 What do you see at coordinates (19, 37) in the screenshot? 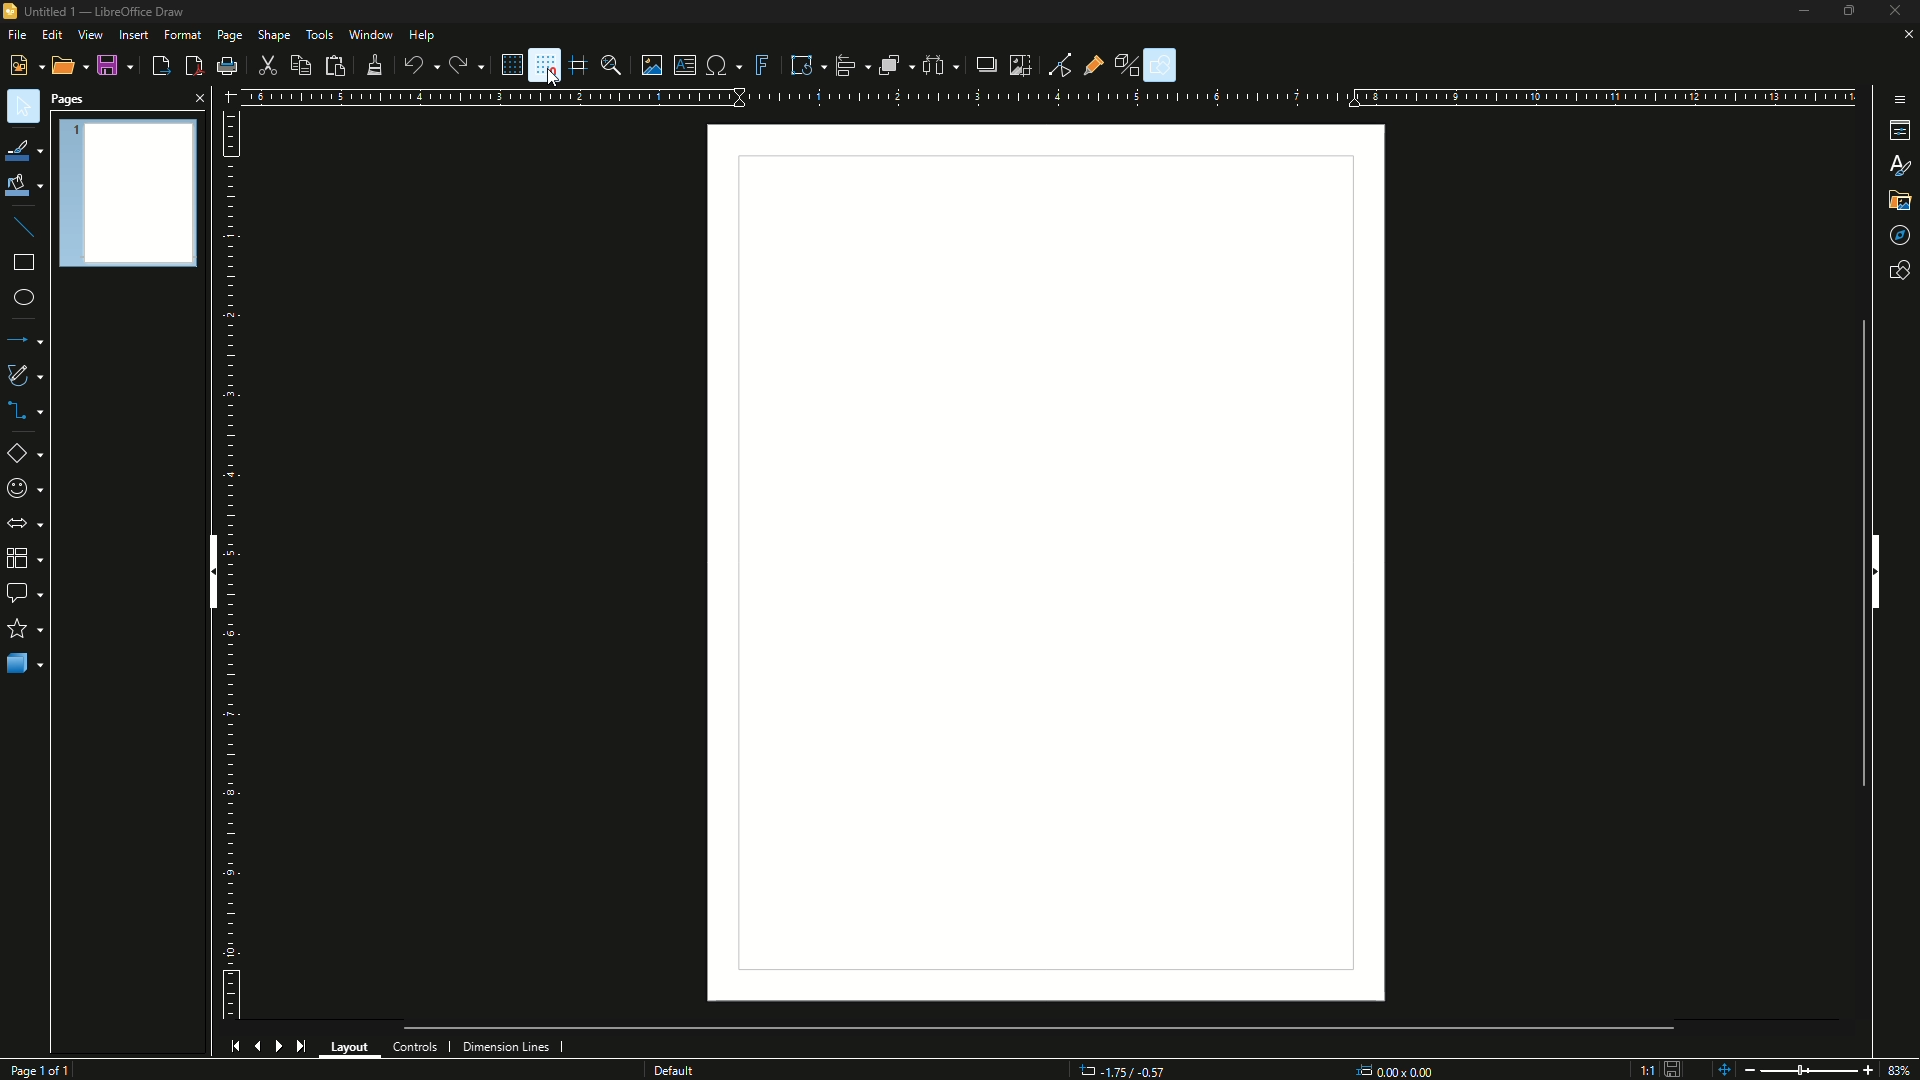
I see `File` at bounding box center [19, 37].